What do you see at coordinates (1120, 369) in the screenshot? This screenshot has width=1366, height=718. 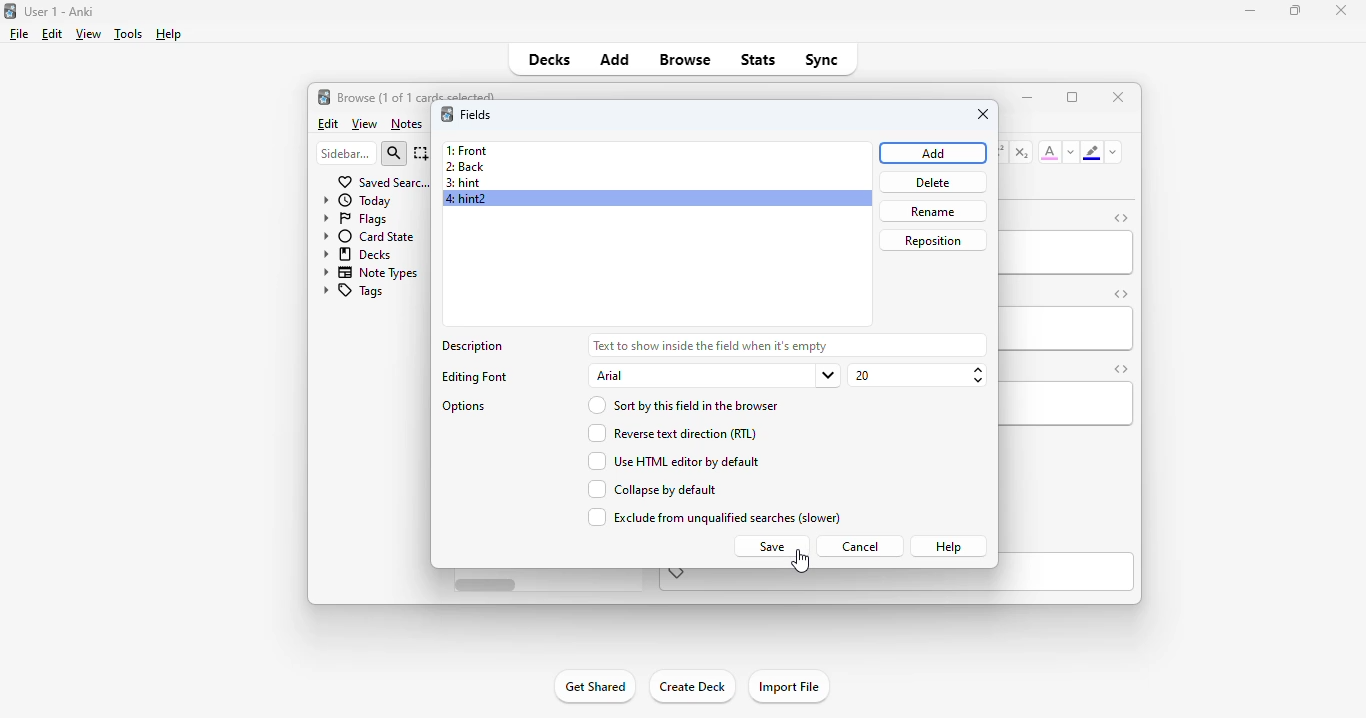 I see `toggle HTML editor` at bounding box center [1120, 369].